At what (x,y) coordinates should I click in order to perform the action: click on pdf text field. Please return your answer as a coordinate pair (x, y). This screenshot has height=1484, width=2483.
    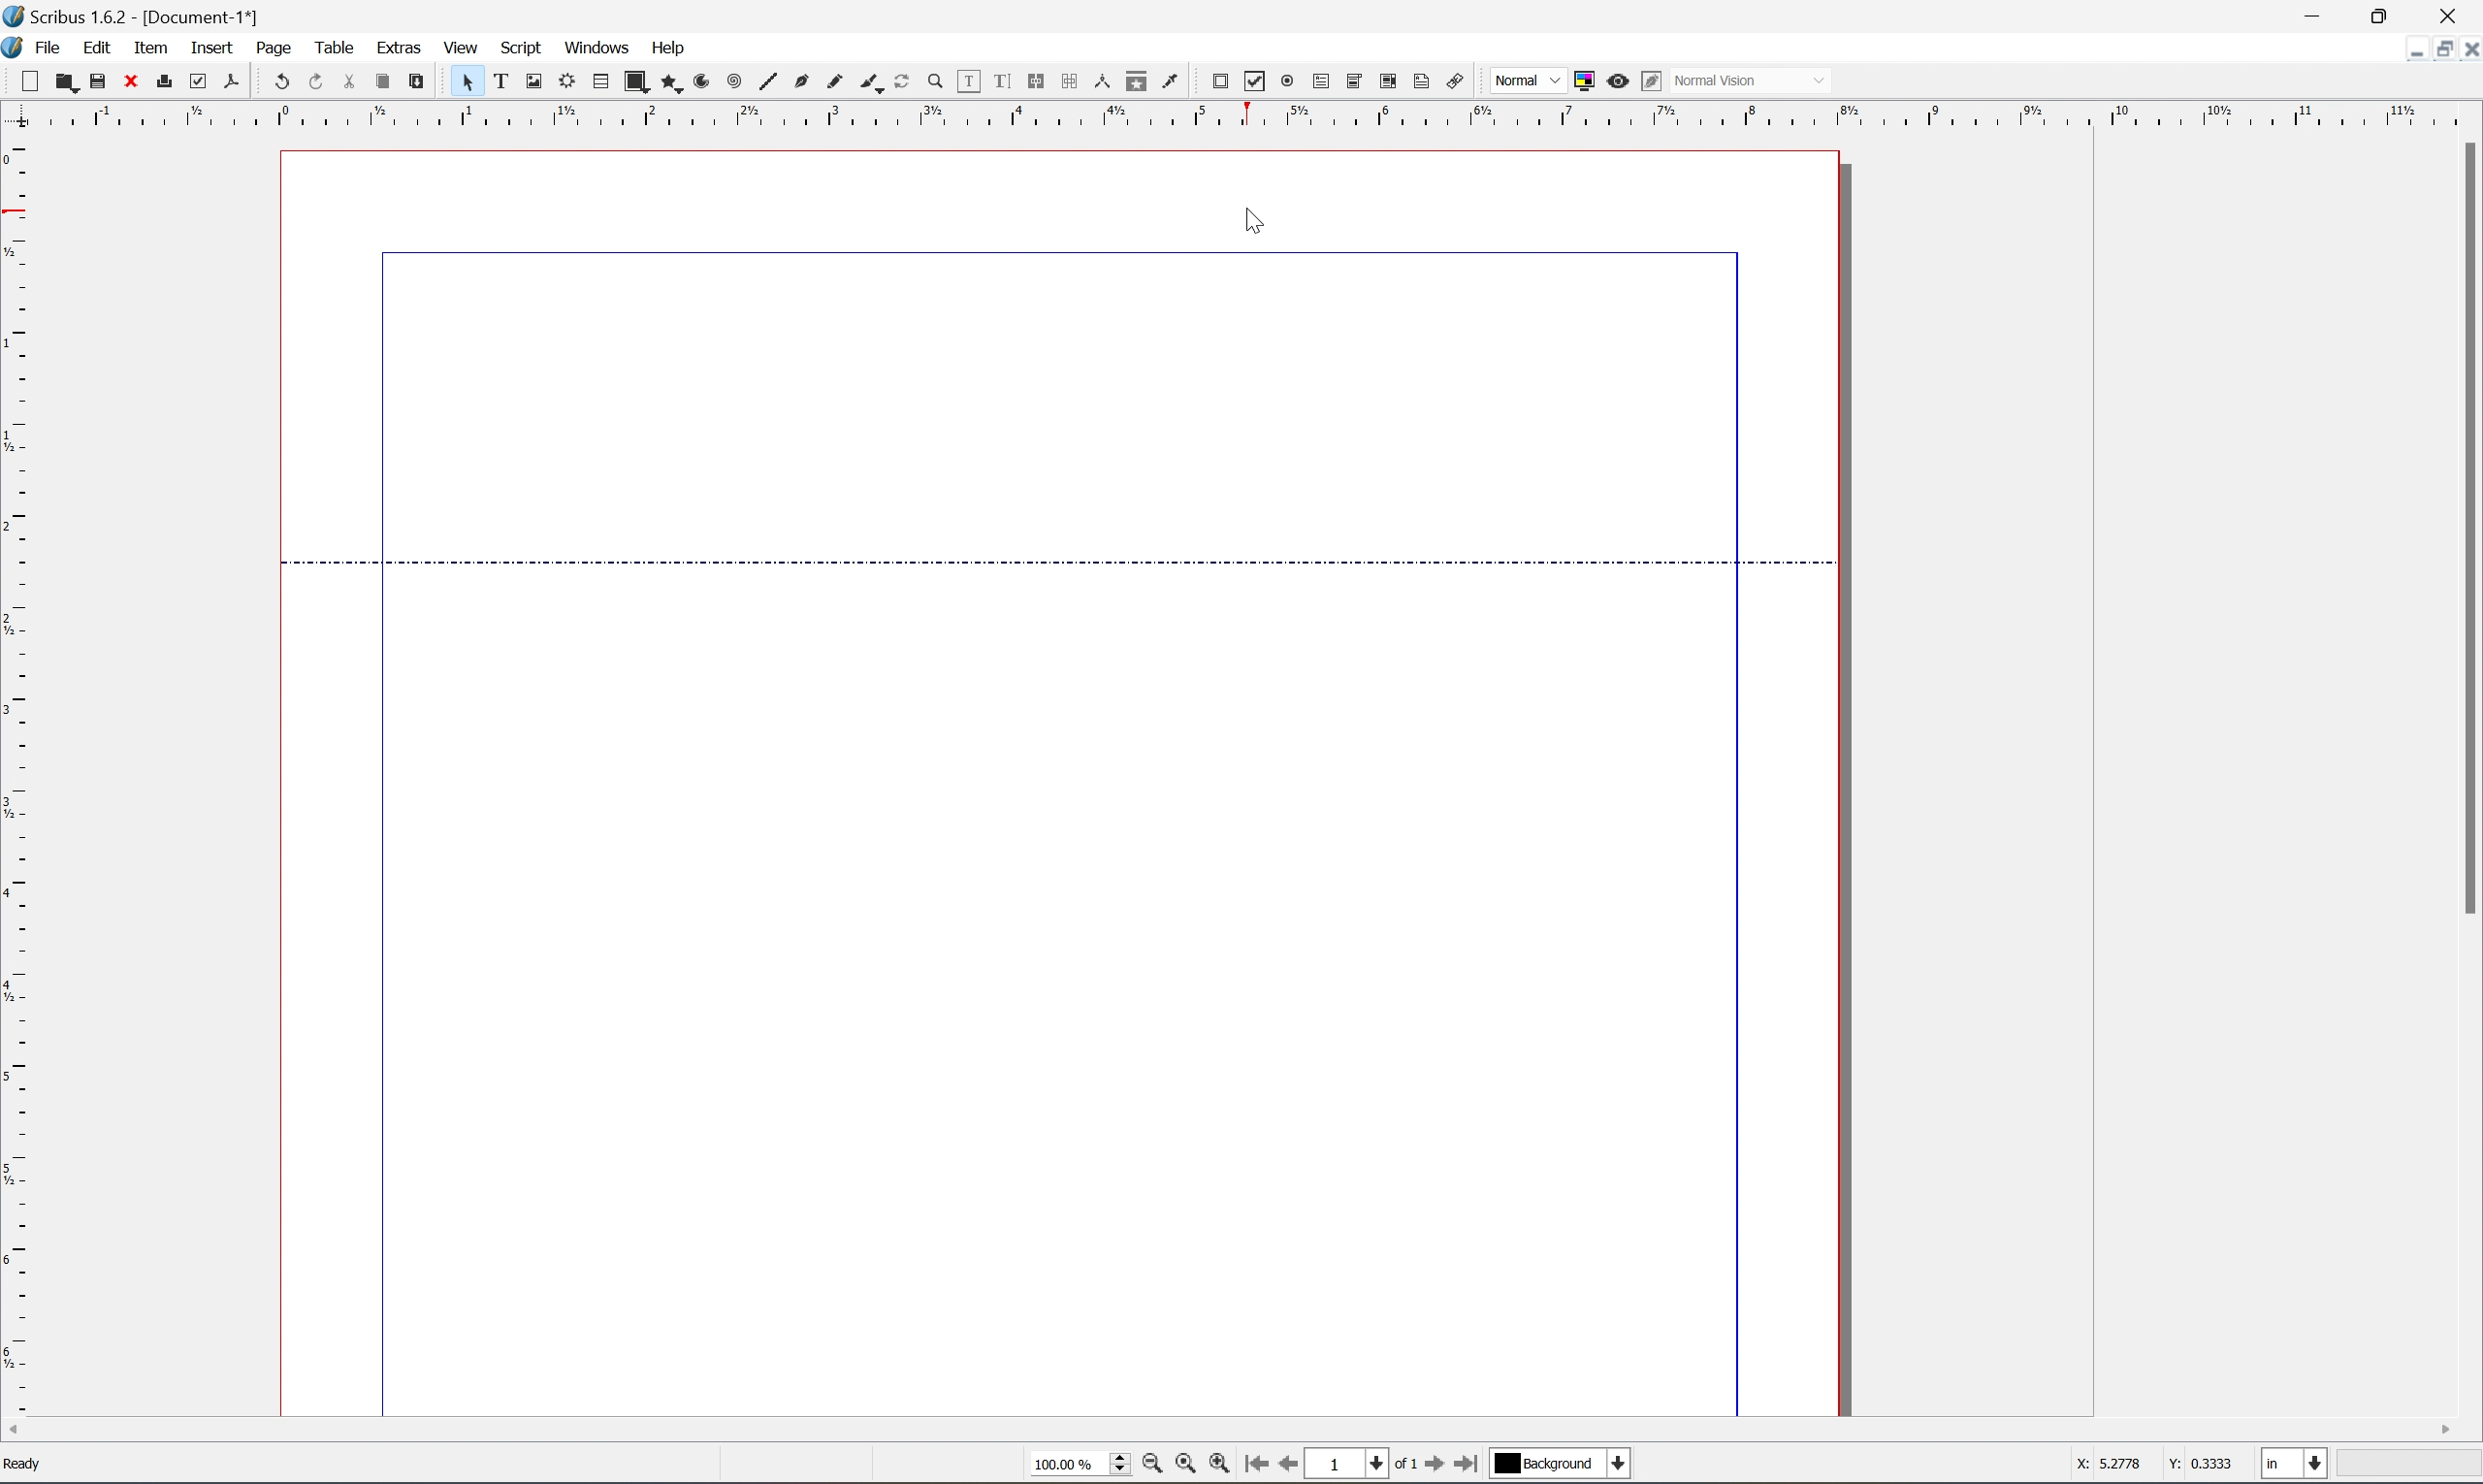
    Looking at the image, I should click on (1324, 82).